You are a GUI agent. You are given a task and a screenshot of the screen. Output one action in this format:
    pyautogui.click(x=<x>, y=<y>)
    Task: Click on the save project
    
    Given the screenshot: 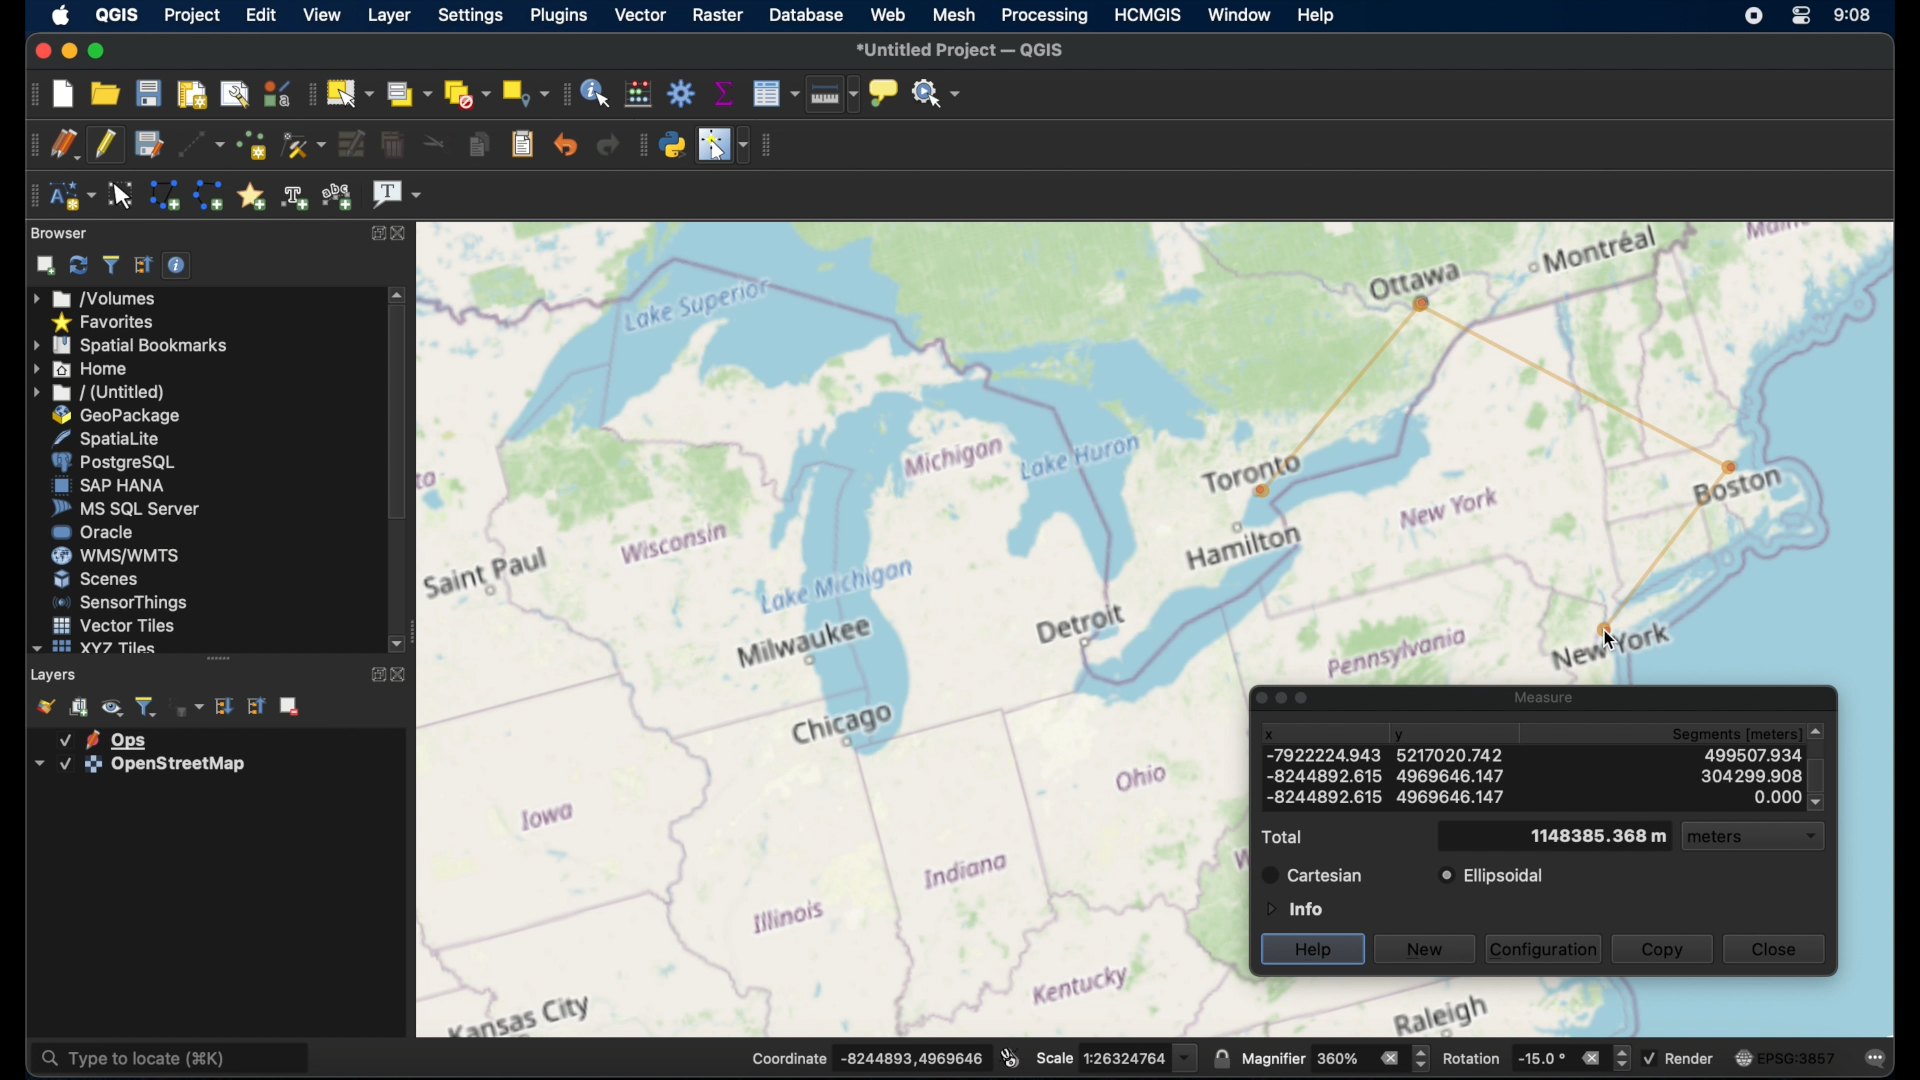 What is the action you would take?
    pyautogui.click(x=149, y=92)
    